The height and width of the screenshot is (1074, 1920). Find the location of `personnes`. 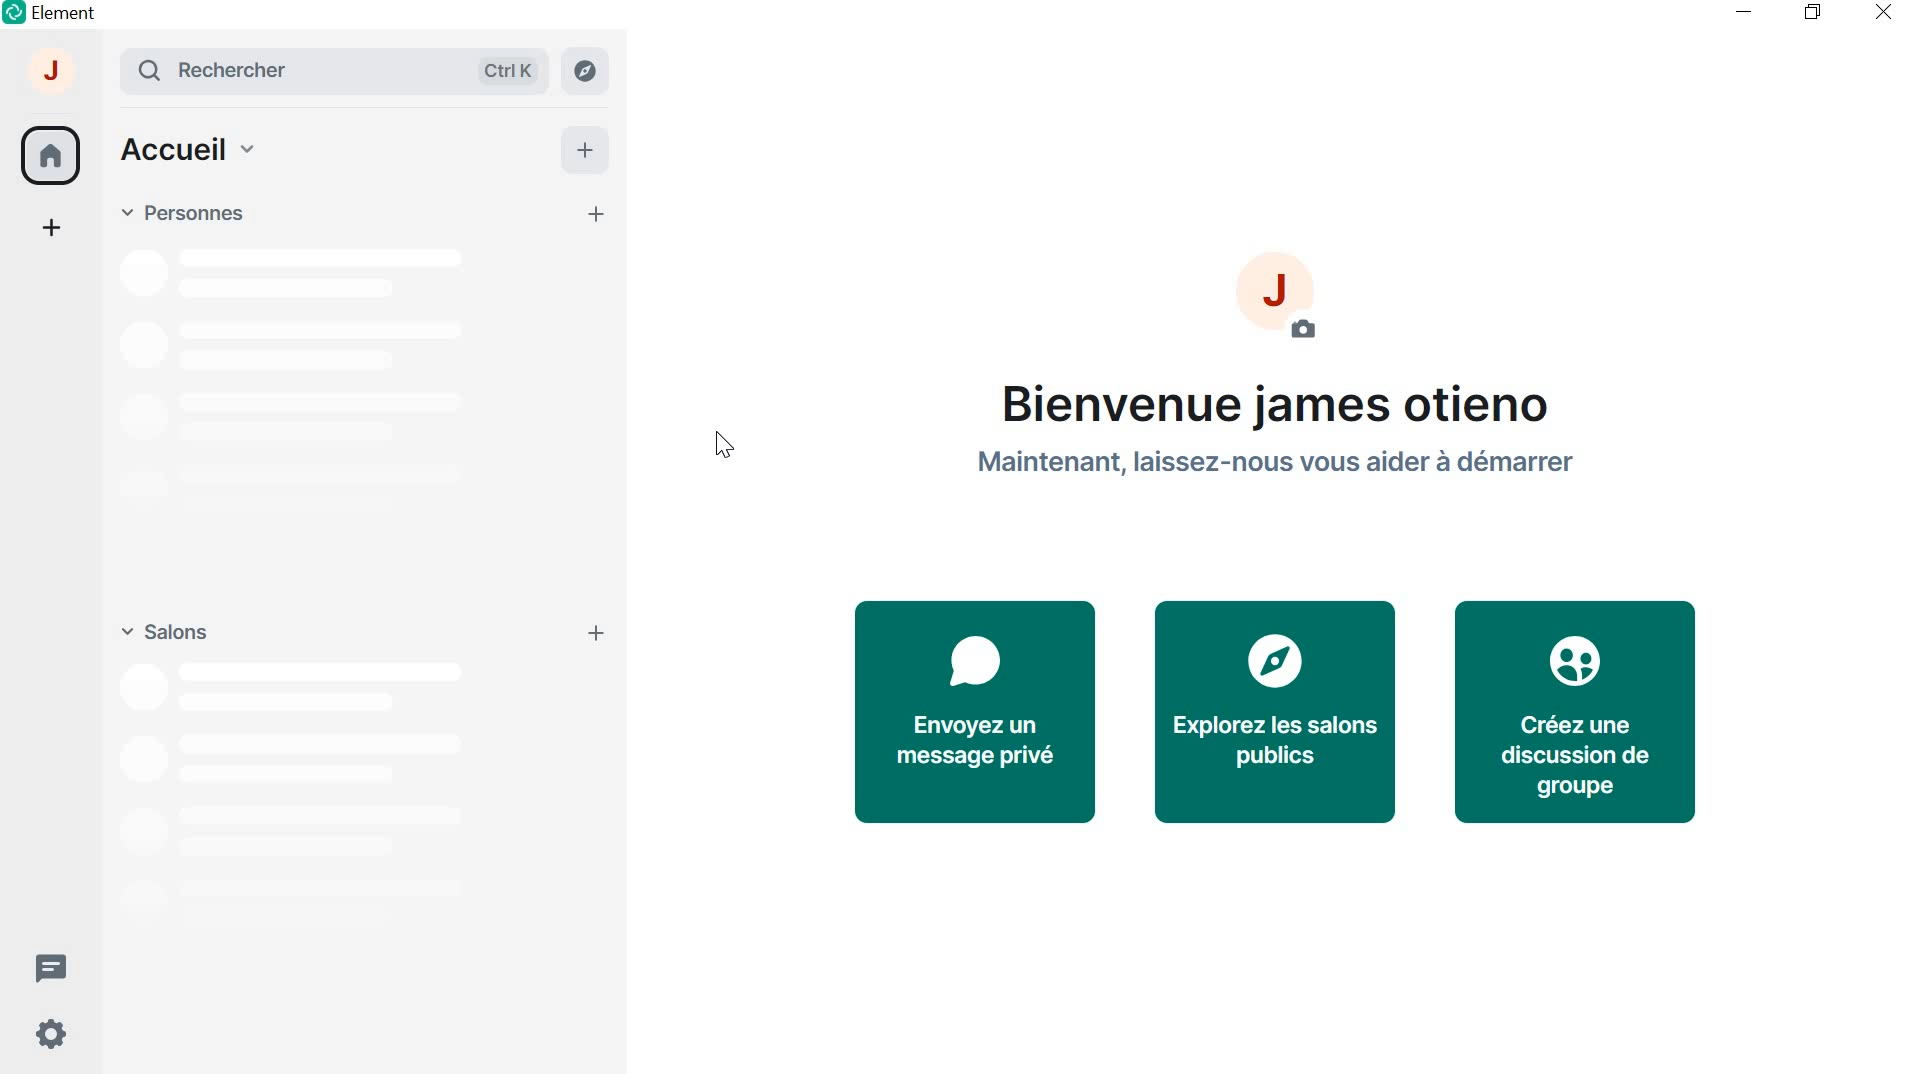

personnes is located at coordinates (182, 213).